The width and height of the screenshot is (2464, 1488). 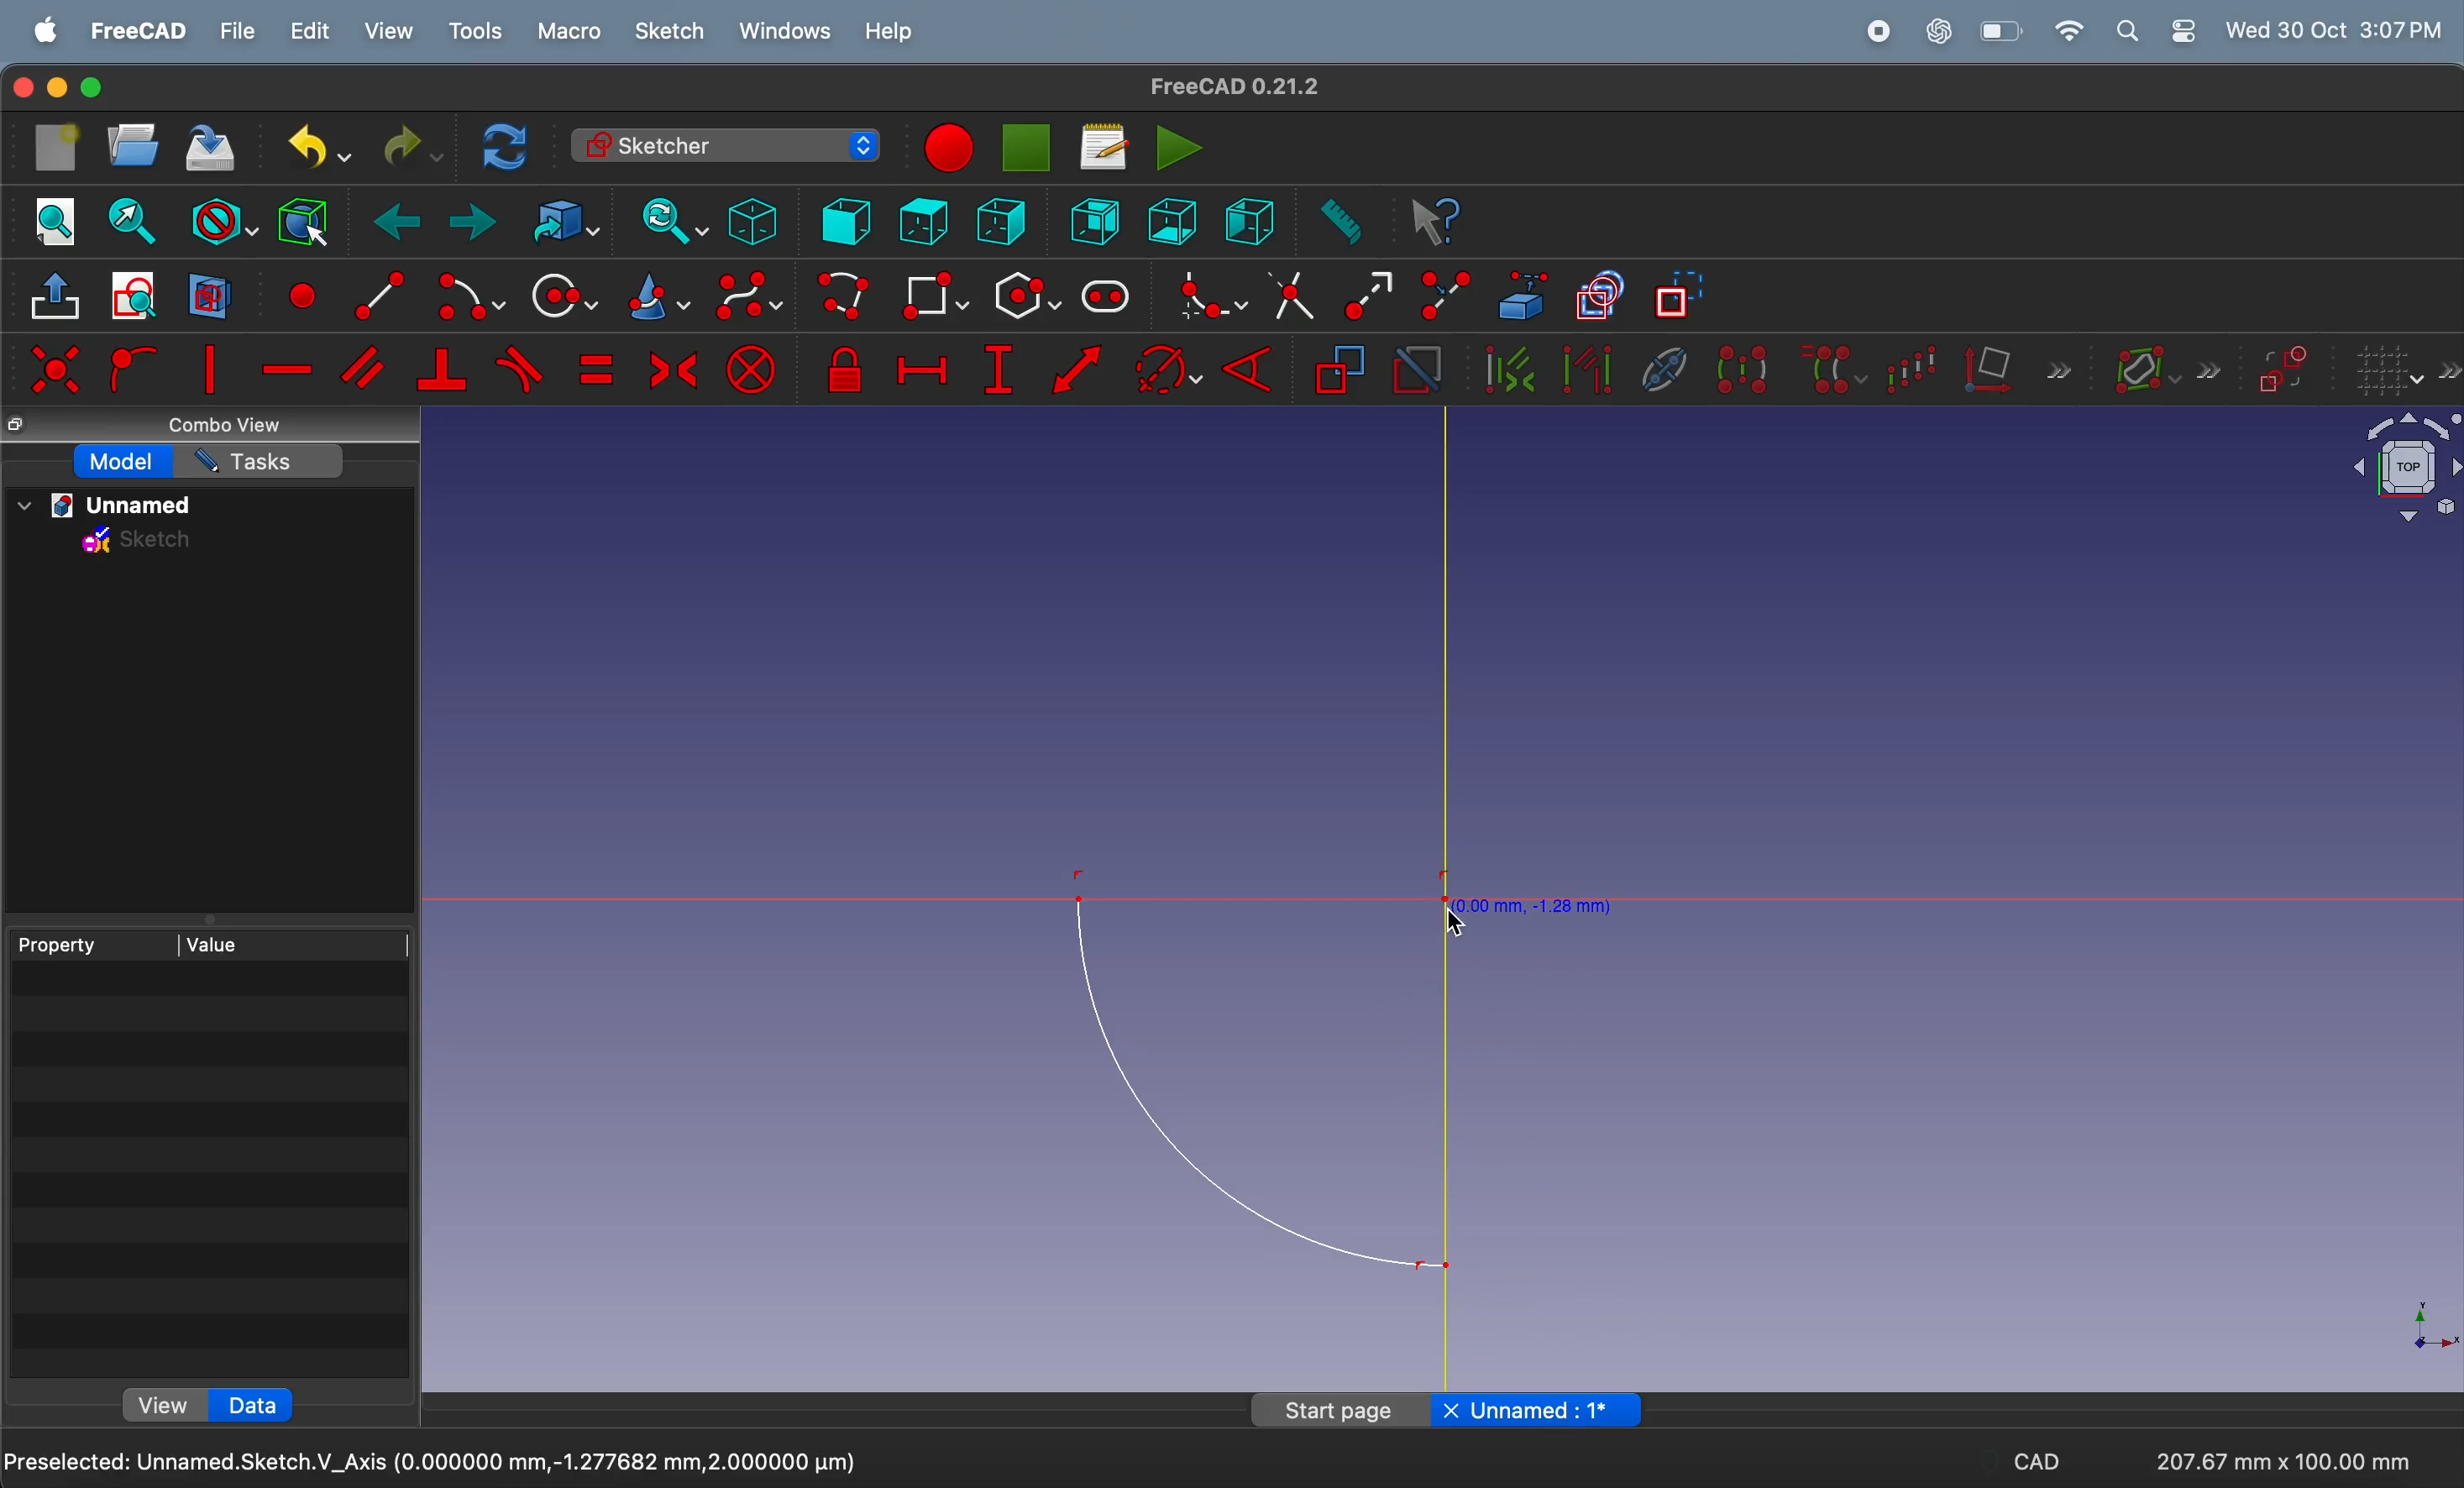 What do you see at coordinates (372, 292) in the screenshot?
I see `create arc` at bounding box center [372, 292].